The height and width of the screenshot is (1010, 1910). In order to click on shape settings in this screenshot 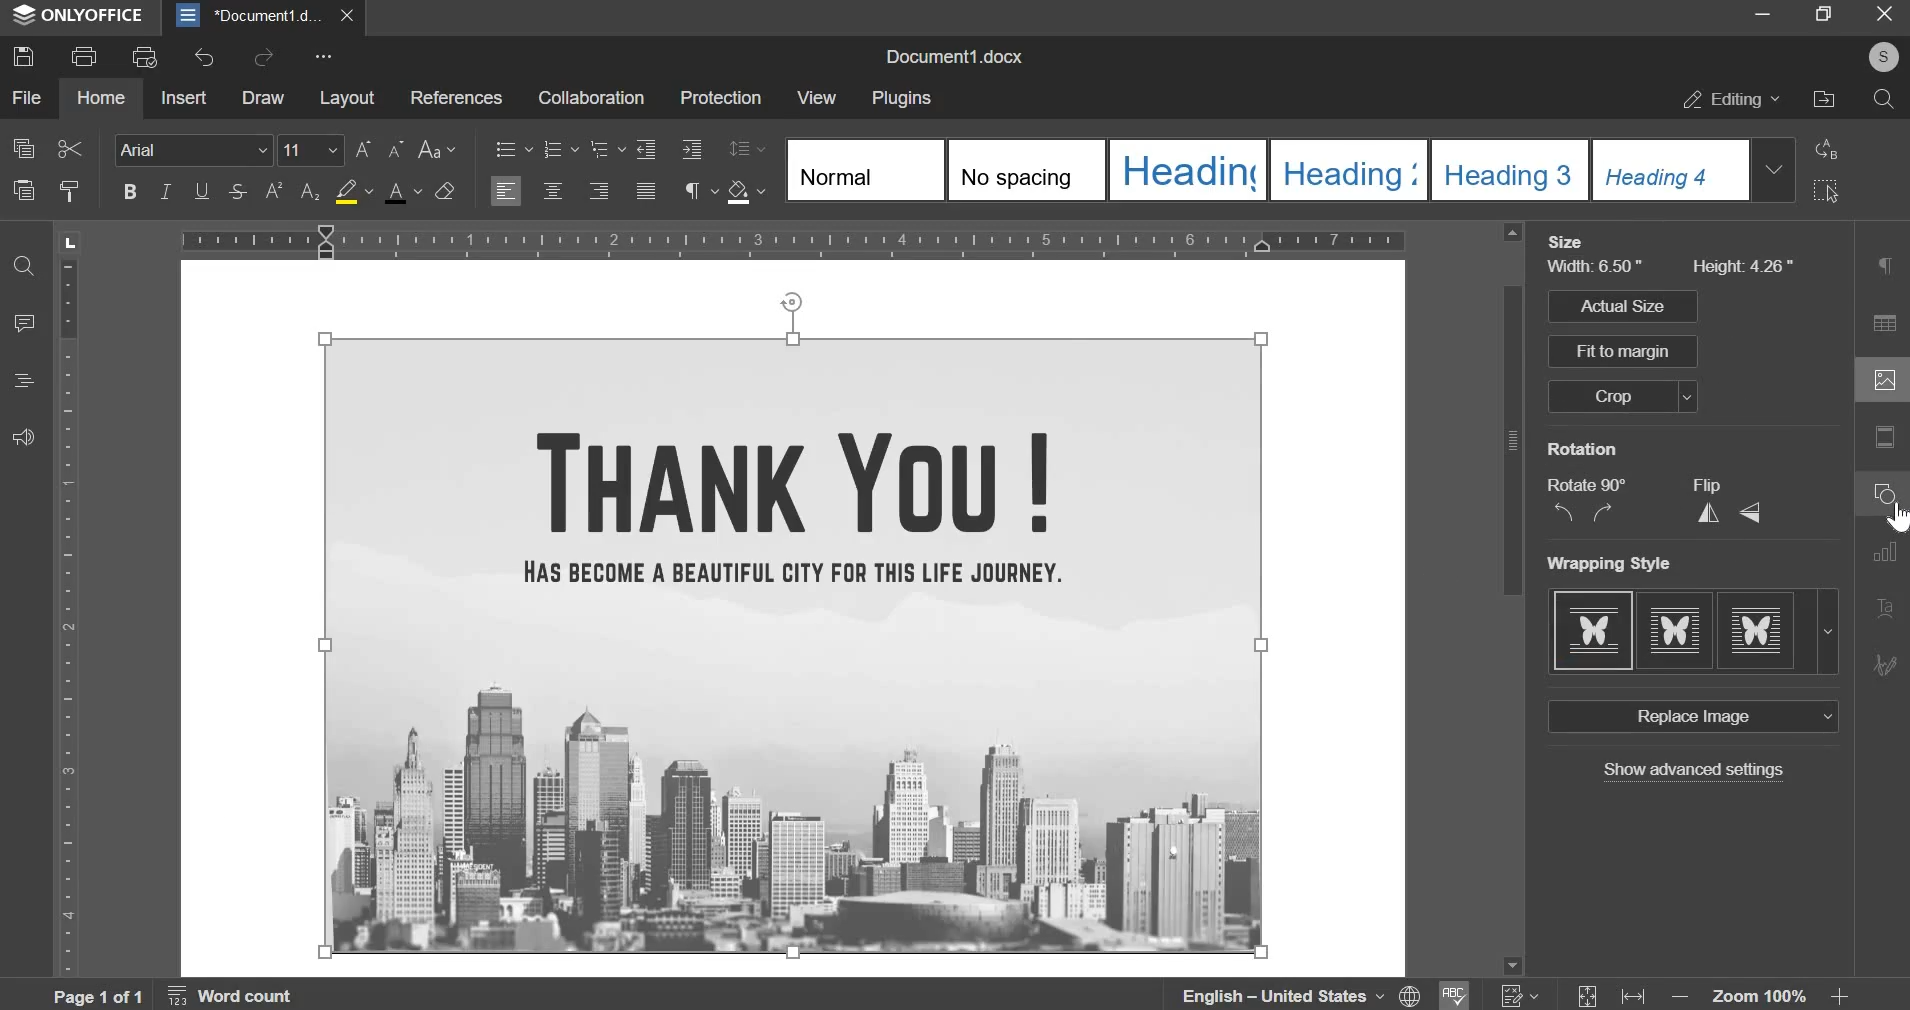, I will do `click(1889, 493)`.